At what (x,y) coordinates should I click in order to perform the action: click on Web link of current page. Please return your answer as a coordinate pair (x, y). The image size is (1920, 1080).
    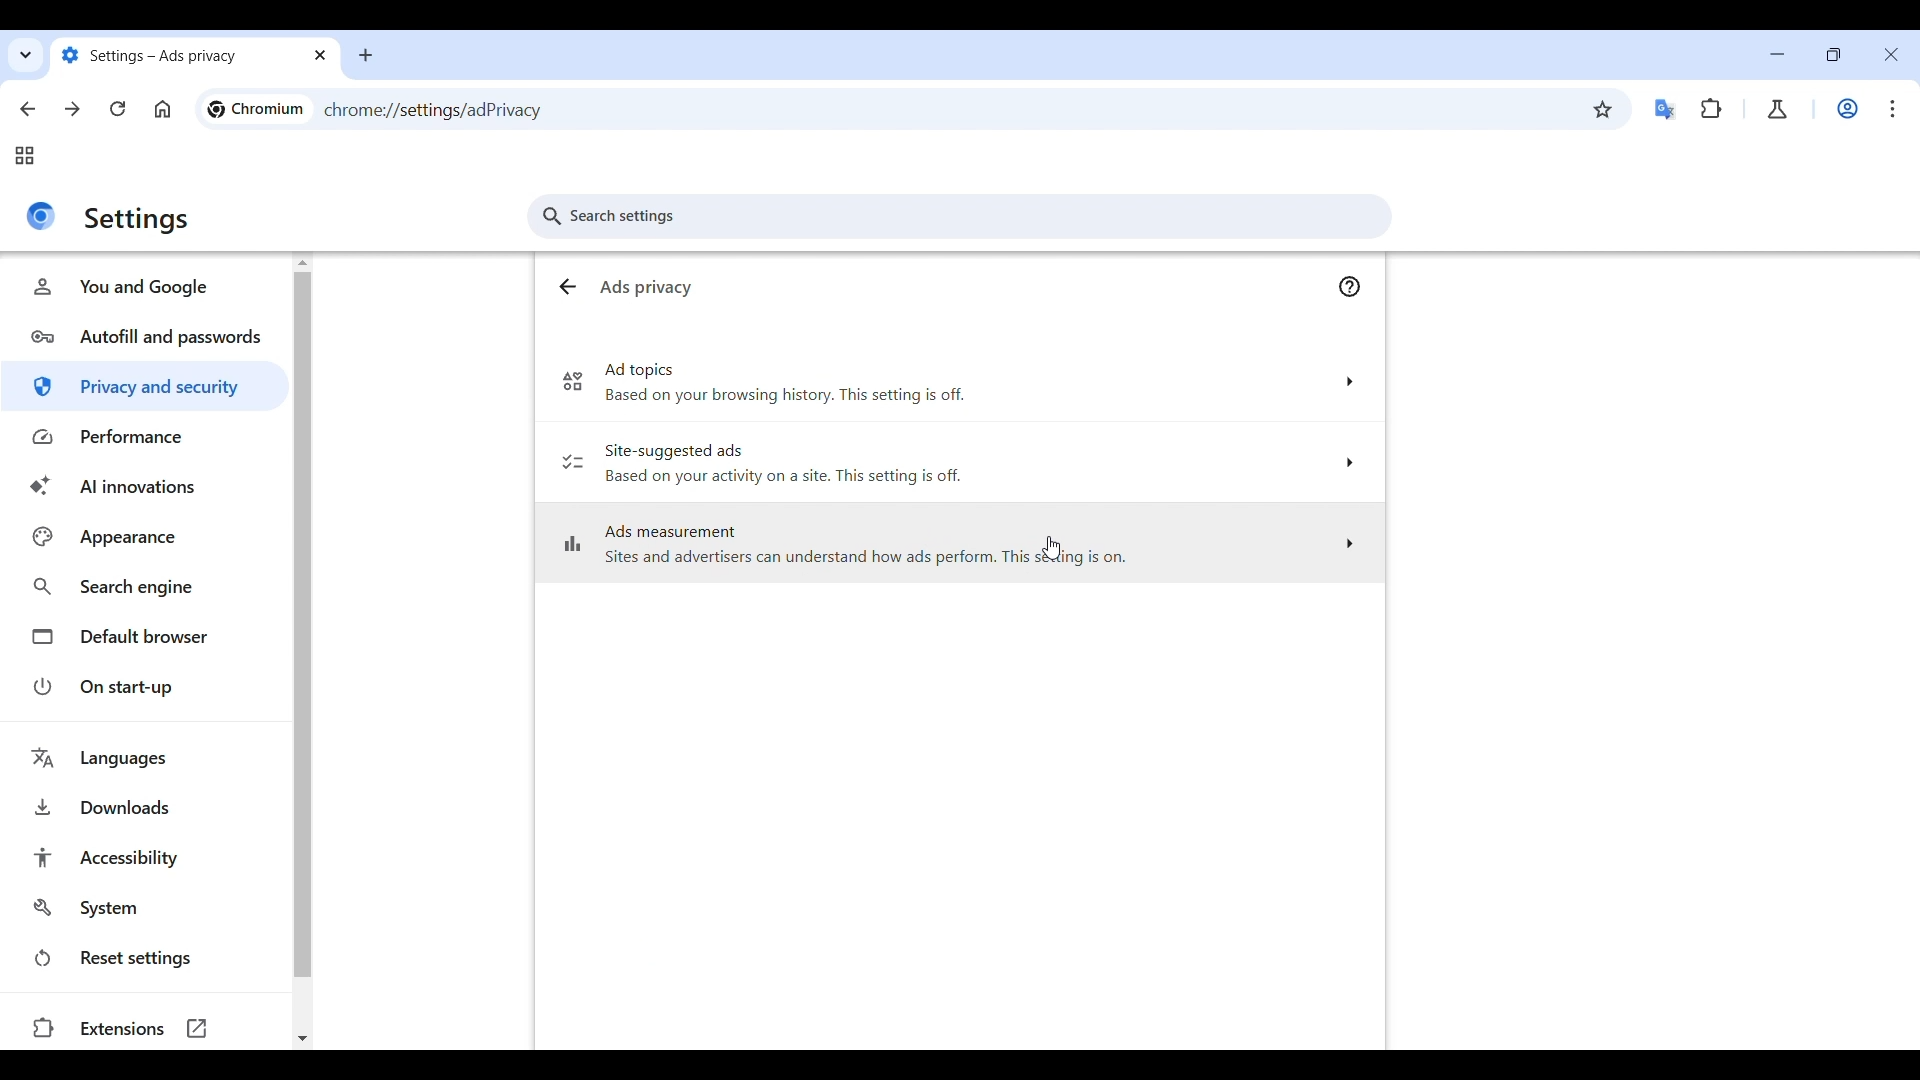
    Looking at the image, I should click on (455, 111).